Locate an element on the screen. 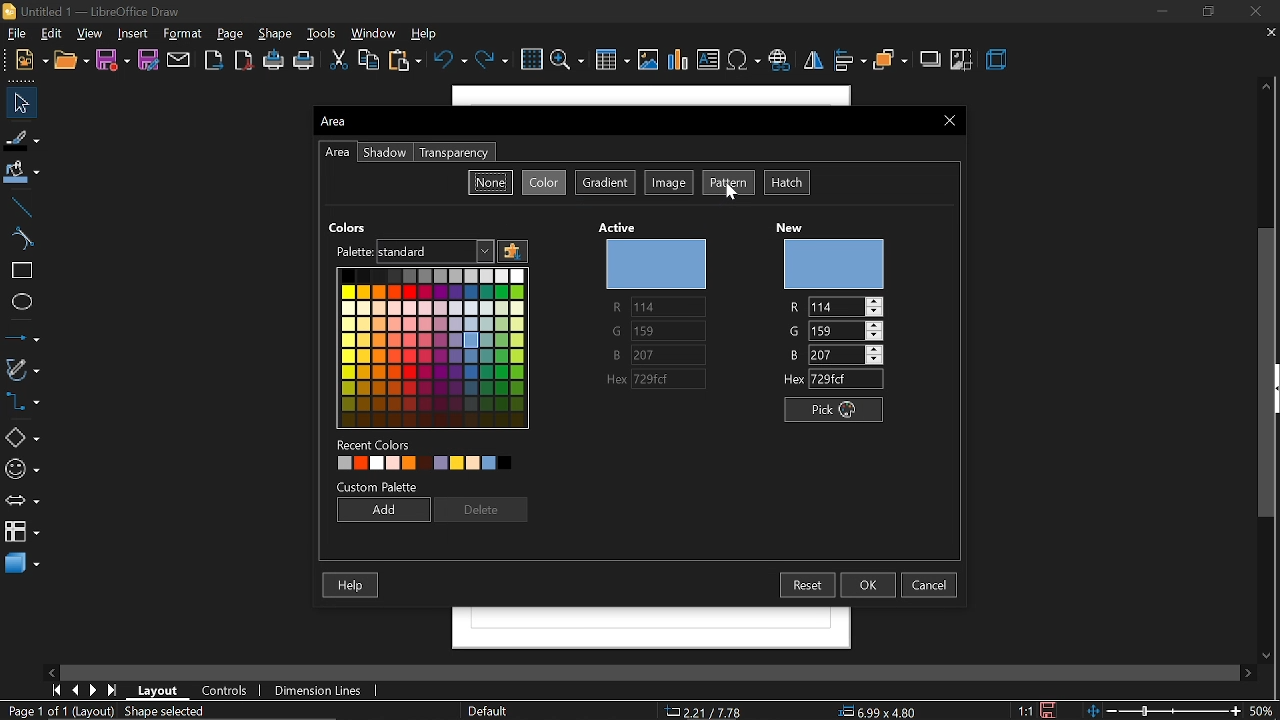  minimize is located at coordinates (1157, 13).